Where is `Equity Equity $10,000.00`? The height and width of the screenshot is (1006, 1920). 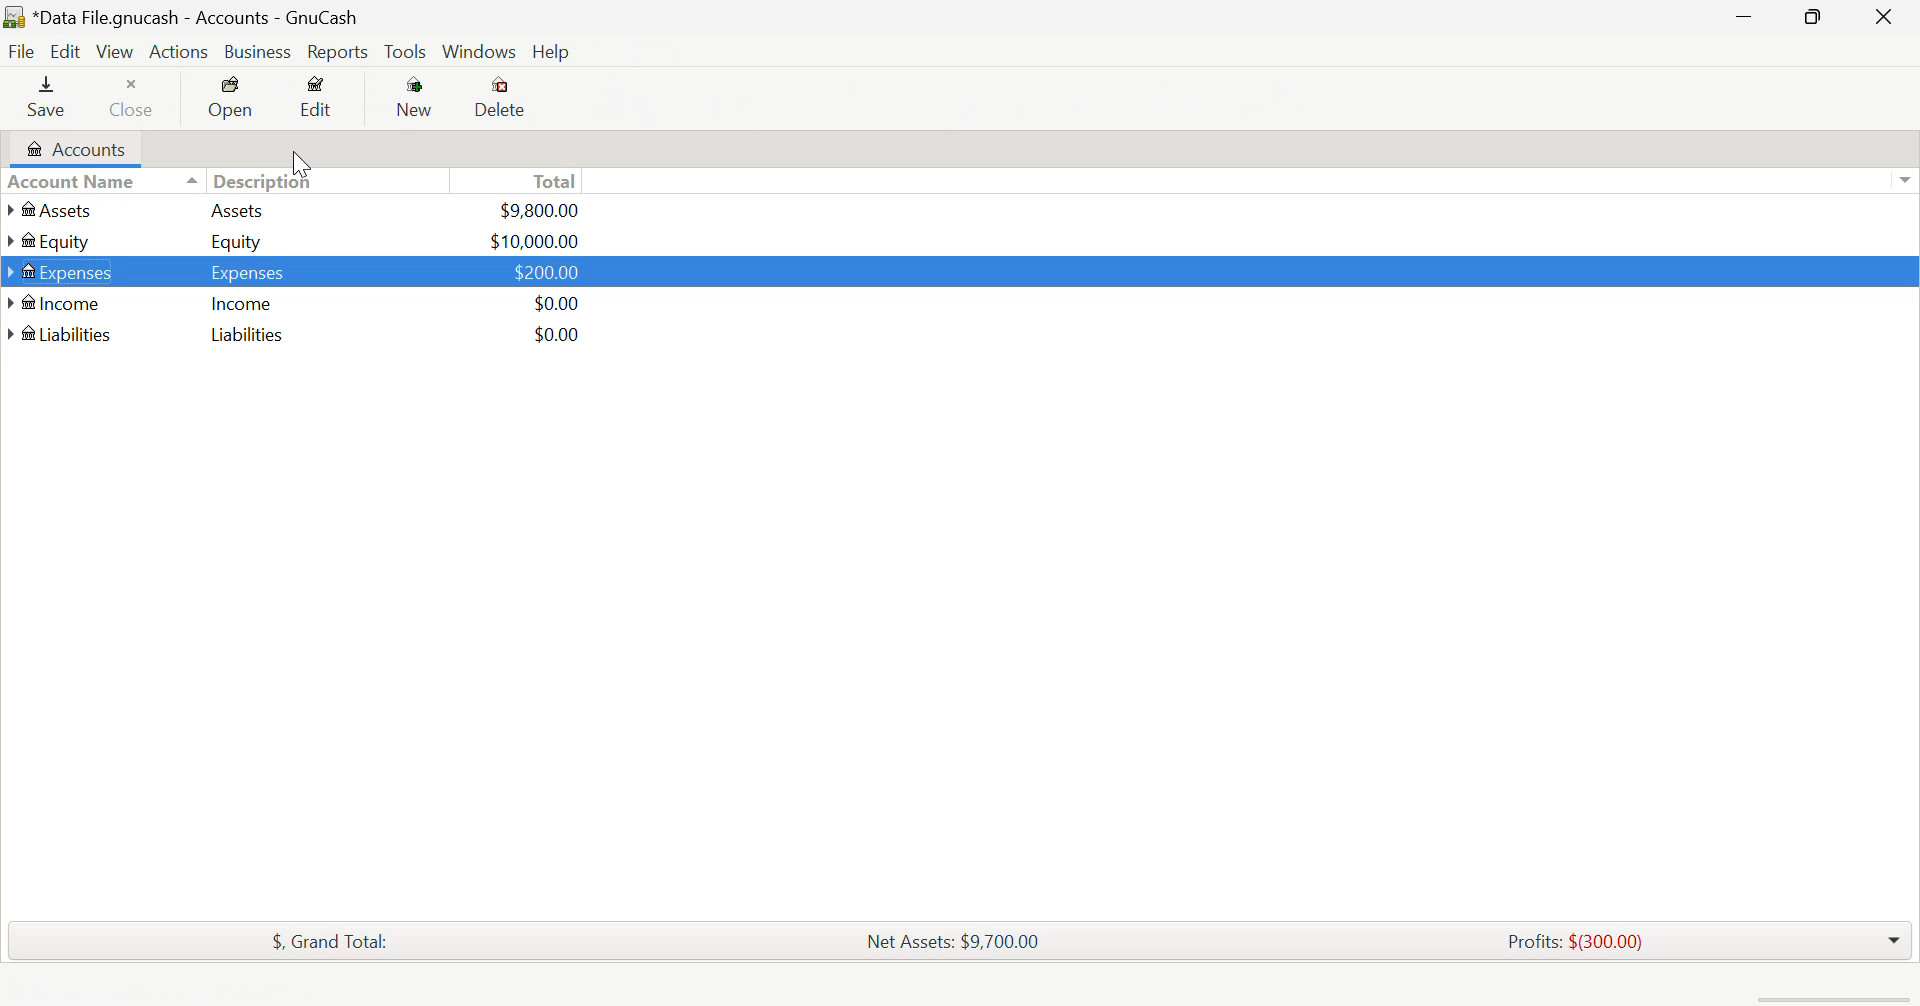
Equity Equity $10,000.00 is located at coordinates (294, 239).